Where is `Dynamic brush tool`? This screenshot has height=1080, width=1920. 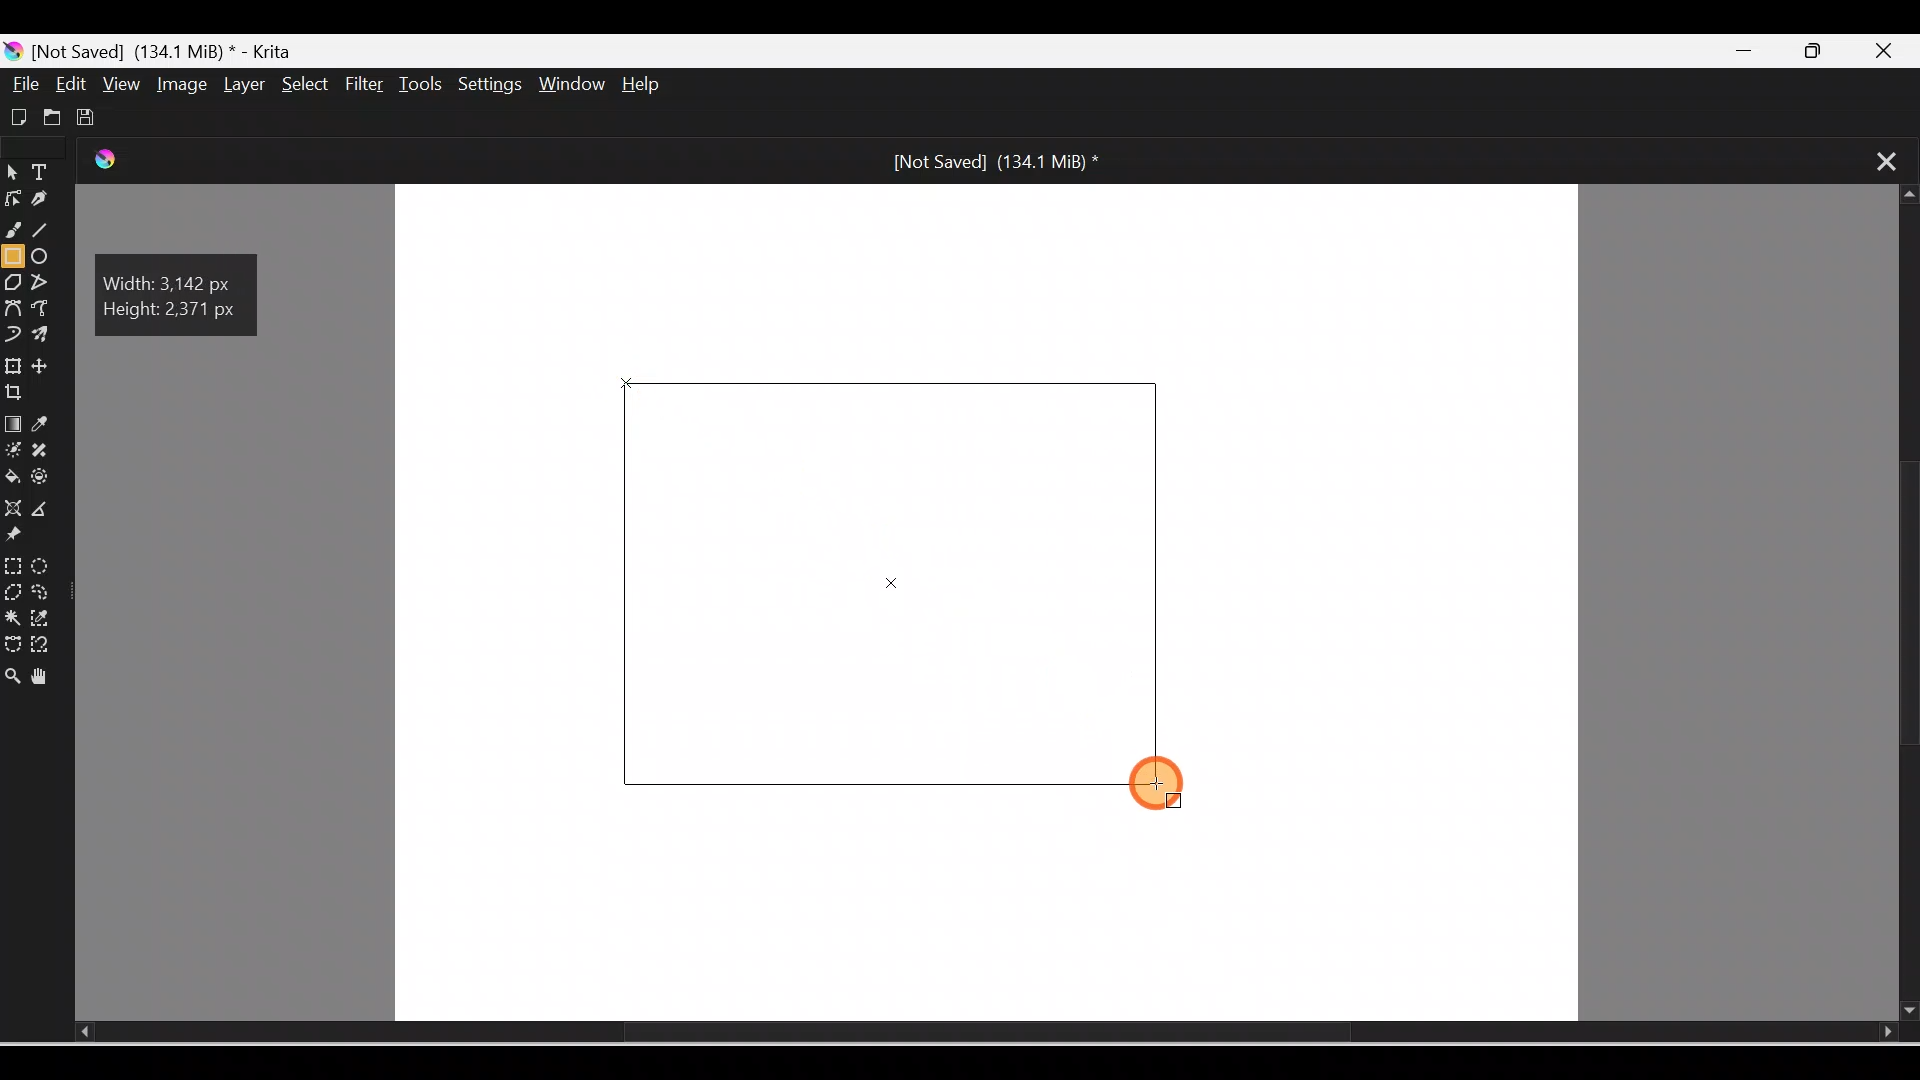 Dynamic brush tool is located at coordinates (12, 332).